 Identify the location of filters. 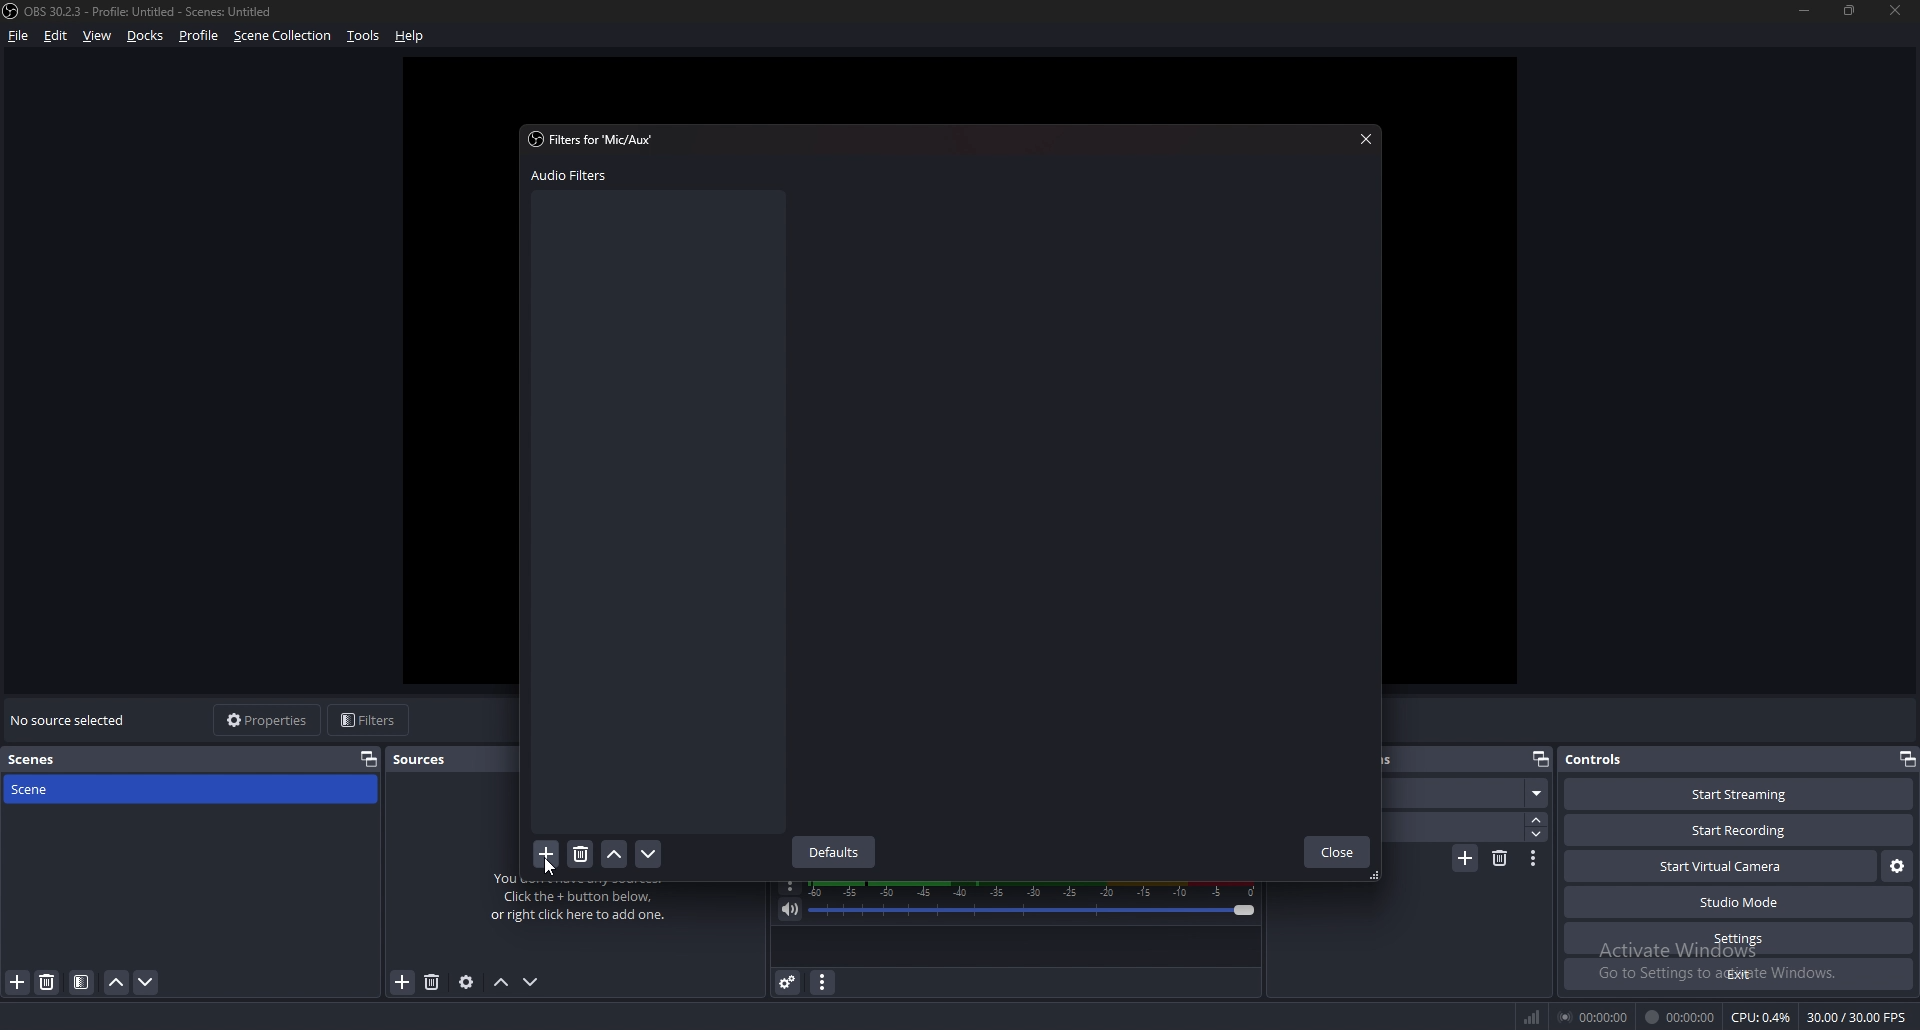
(371, 720).